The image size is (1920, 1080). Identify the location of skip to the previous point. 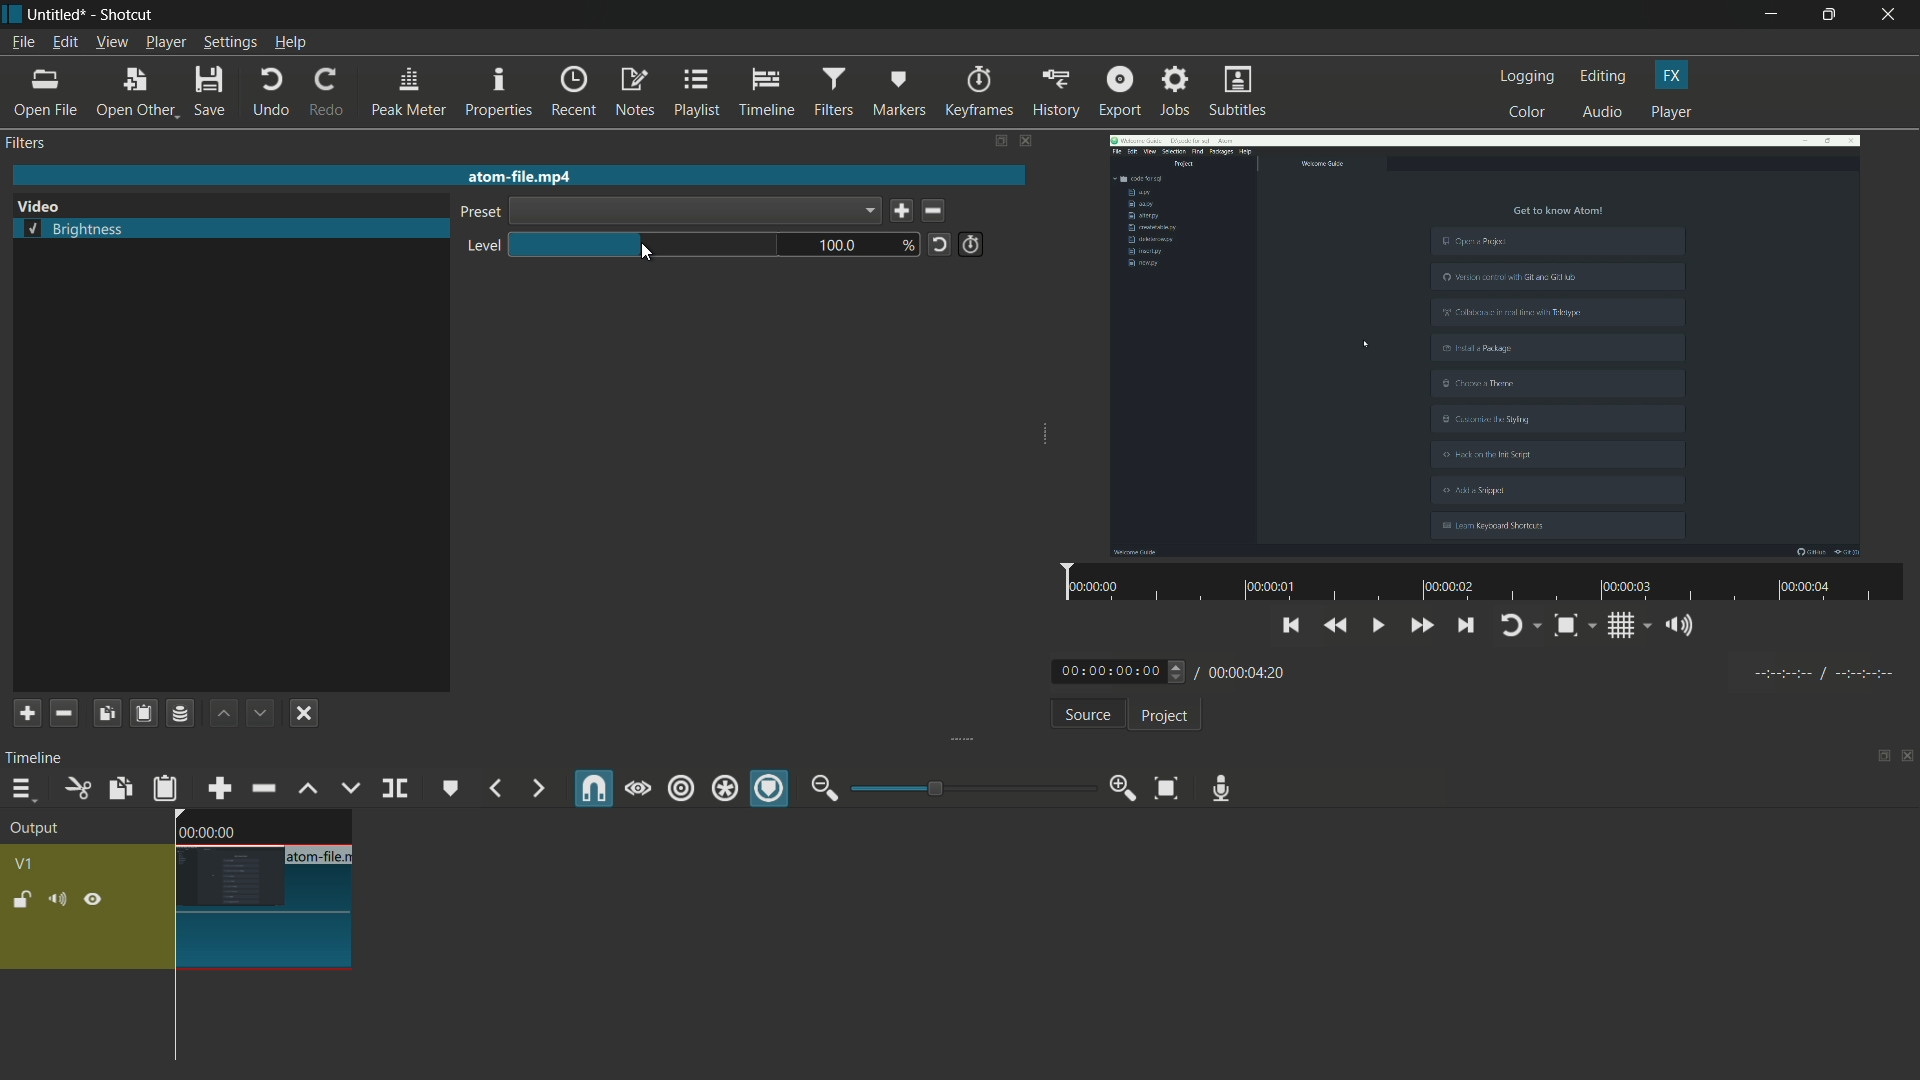
(1291, 623).